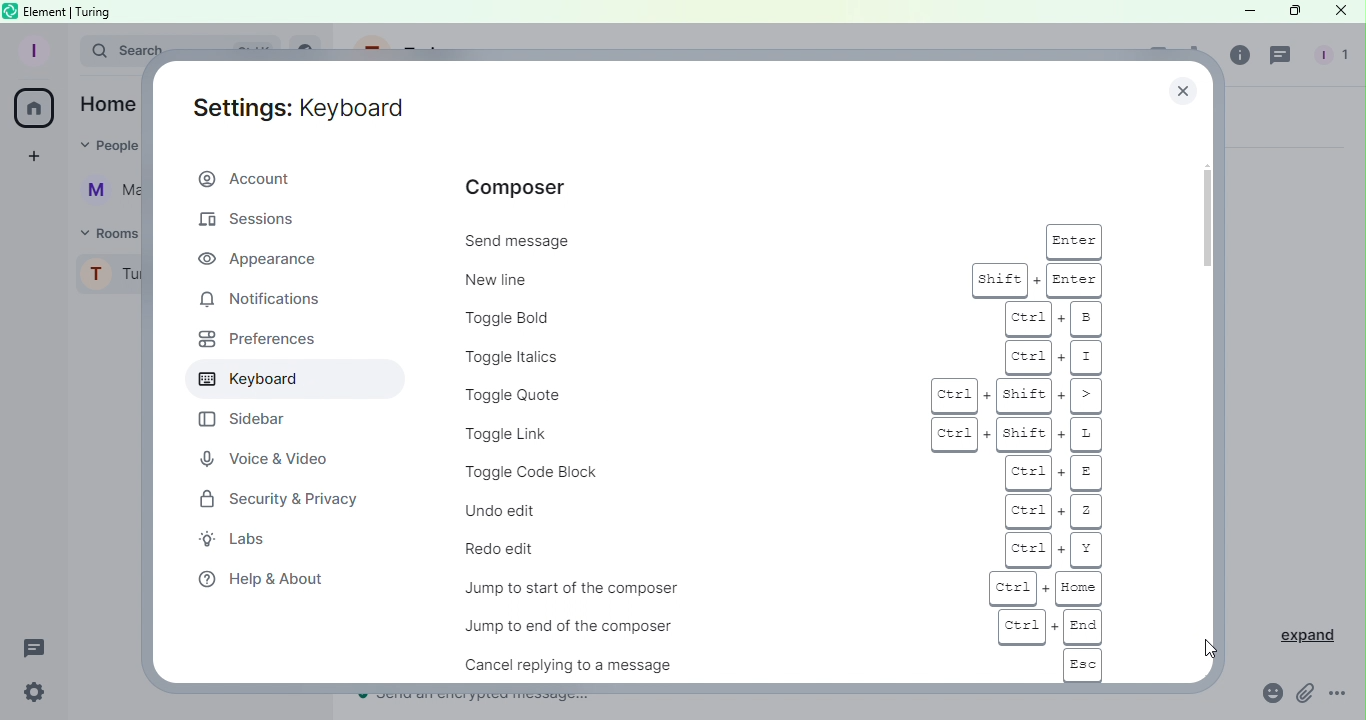 Image resolution: width=1366 pixels, height=720 pixels. Describe the element at coordinates (253, 343) in the screenshot. I see `Preferences` at that location.